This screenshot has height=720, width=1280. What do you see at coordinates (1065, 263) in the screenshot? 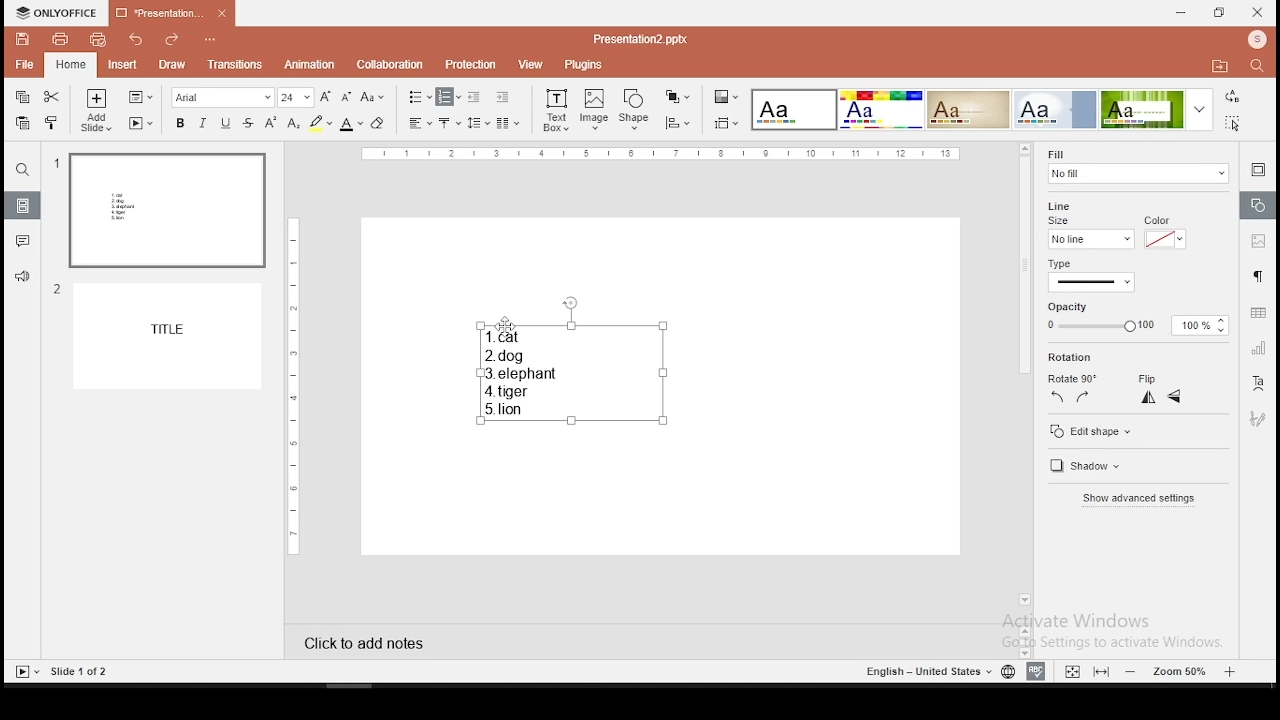
I see `type` at bounding box center [1065, 263].